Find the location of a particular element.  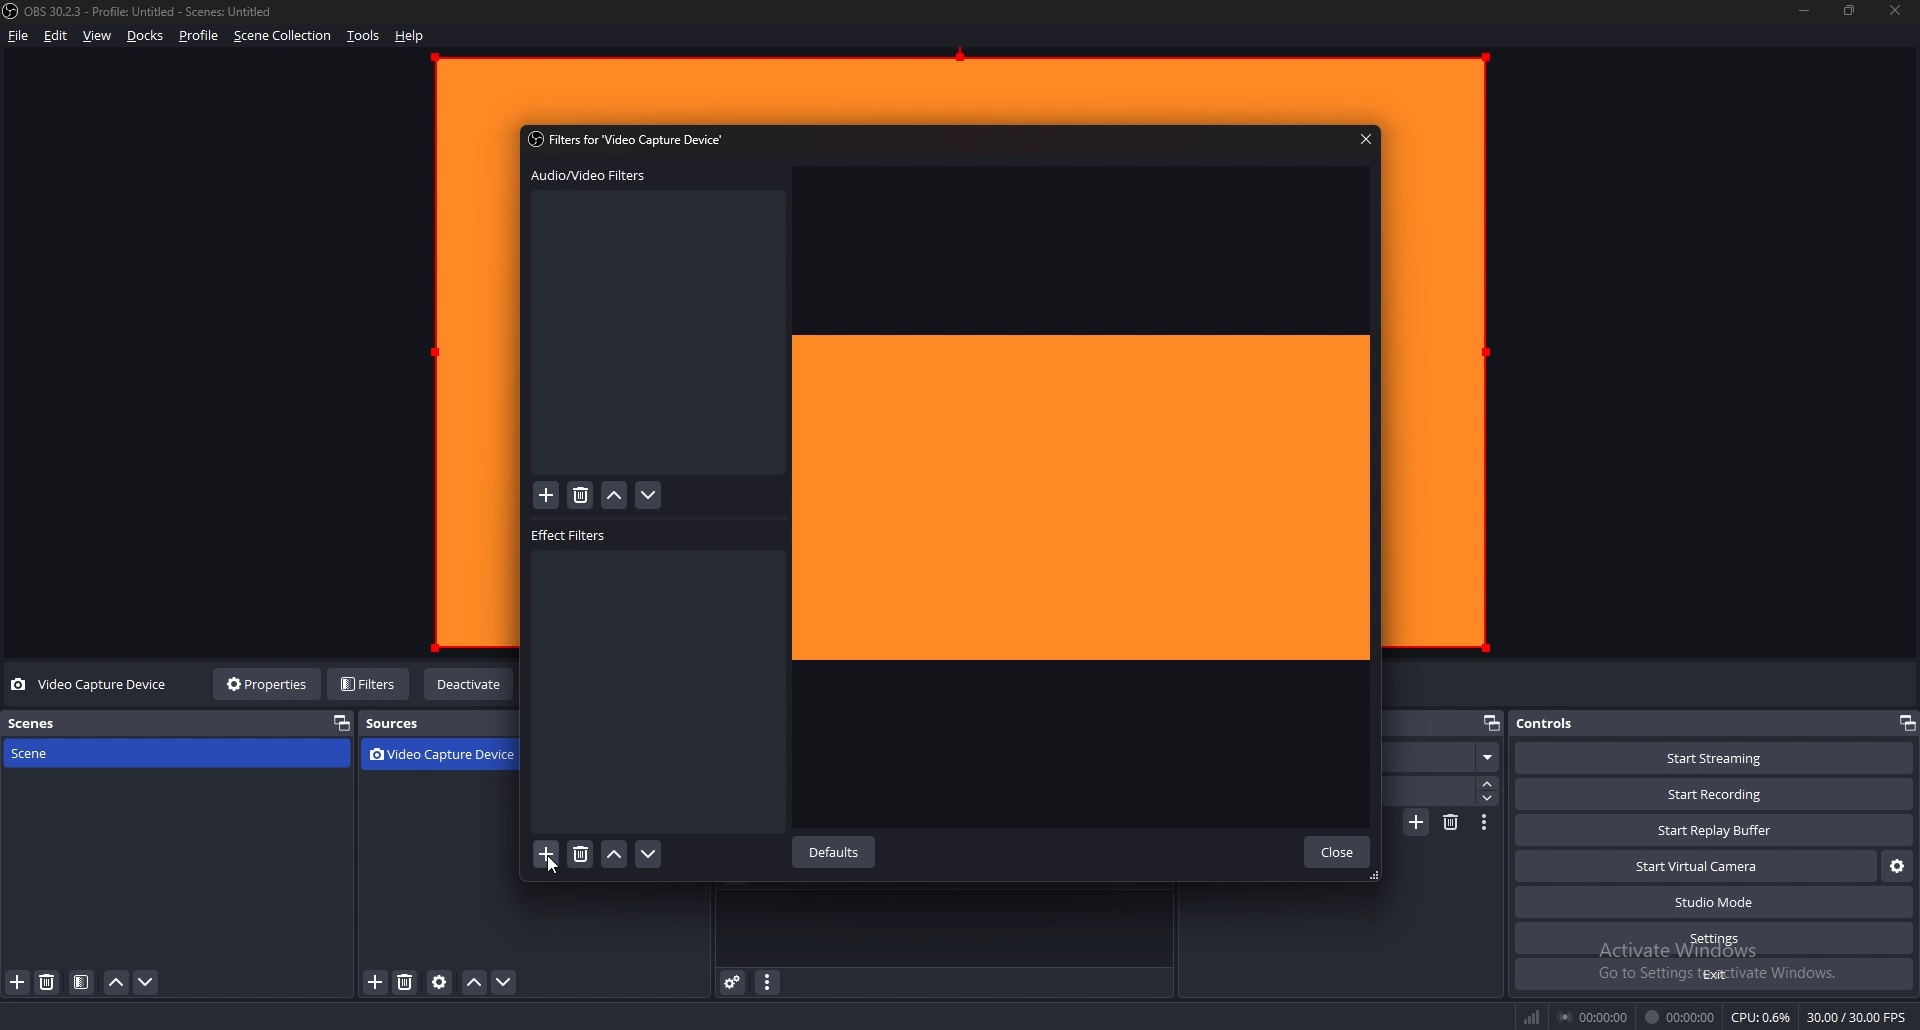

profile is located at coordinates (199, 36).